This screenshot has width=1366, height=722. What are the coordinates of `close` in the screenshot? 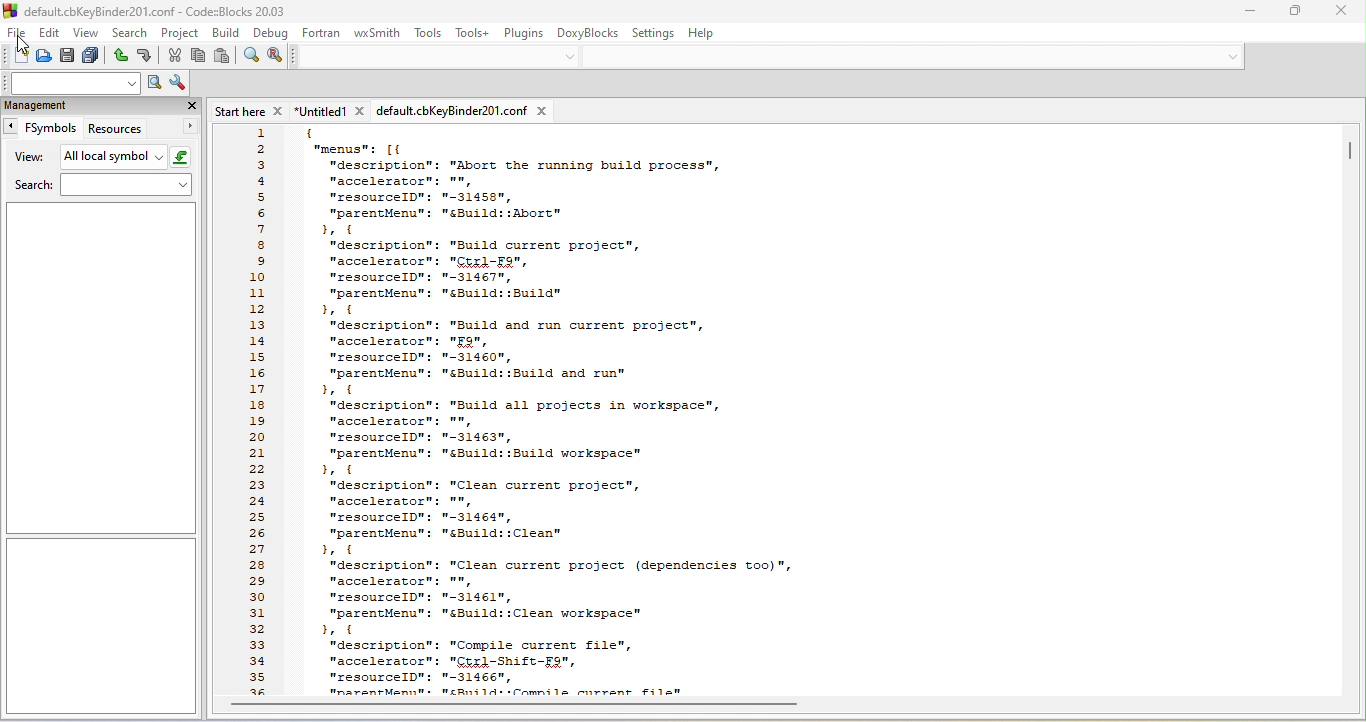 It's located at (185, 105).